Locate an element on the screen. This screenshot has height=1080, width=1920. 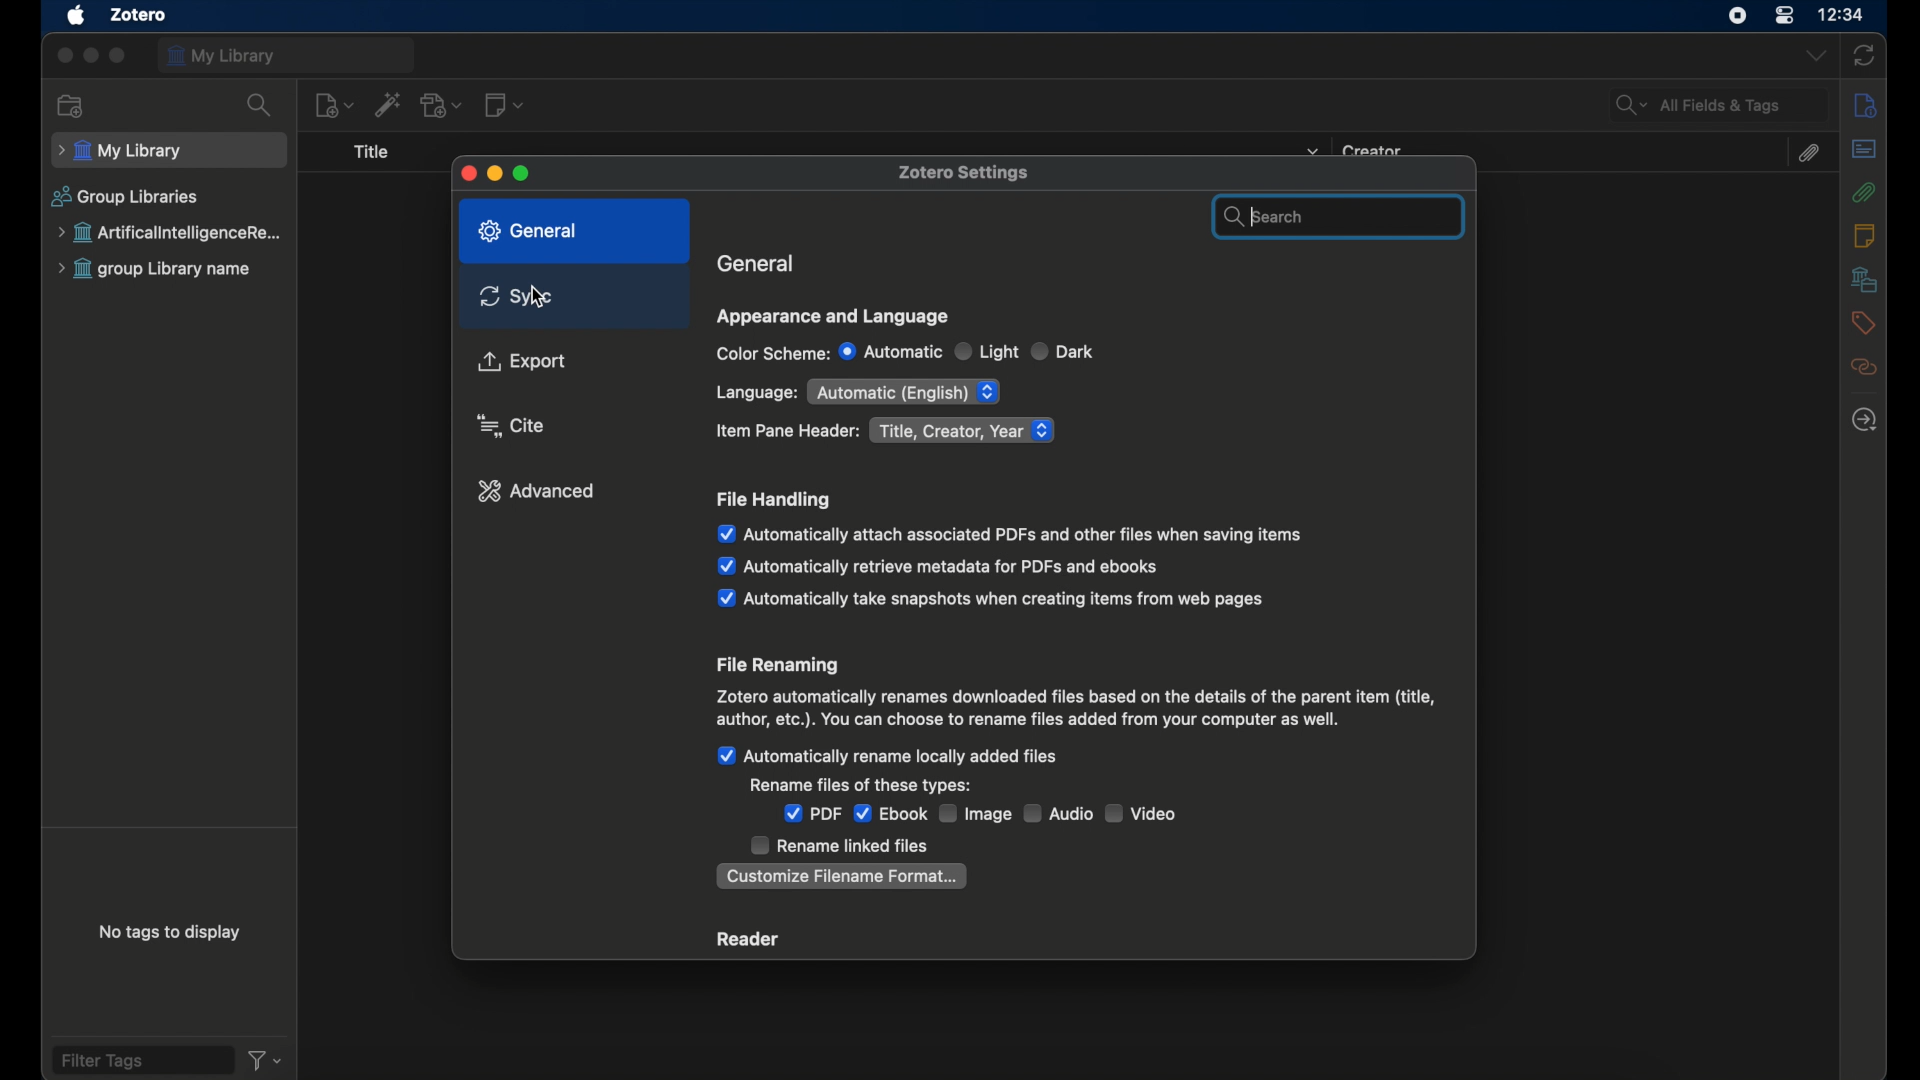
minimize is located at coordinates (495, 174).